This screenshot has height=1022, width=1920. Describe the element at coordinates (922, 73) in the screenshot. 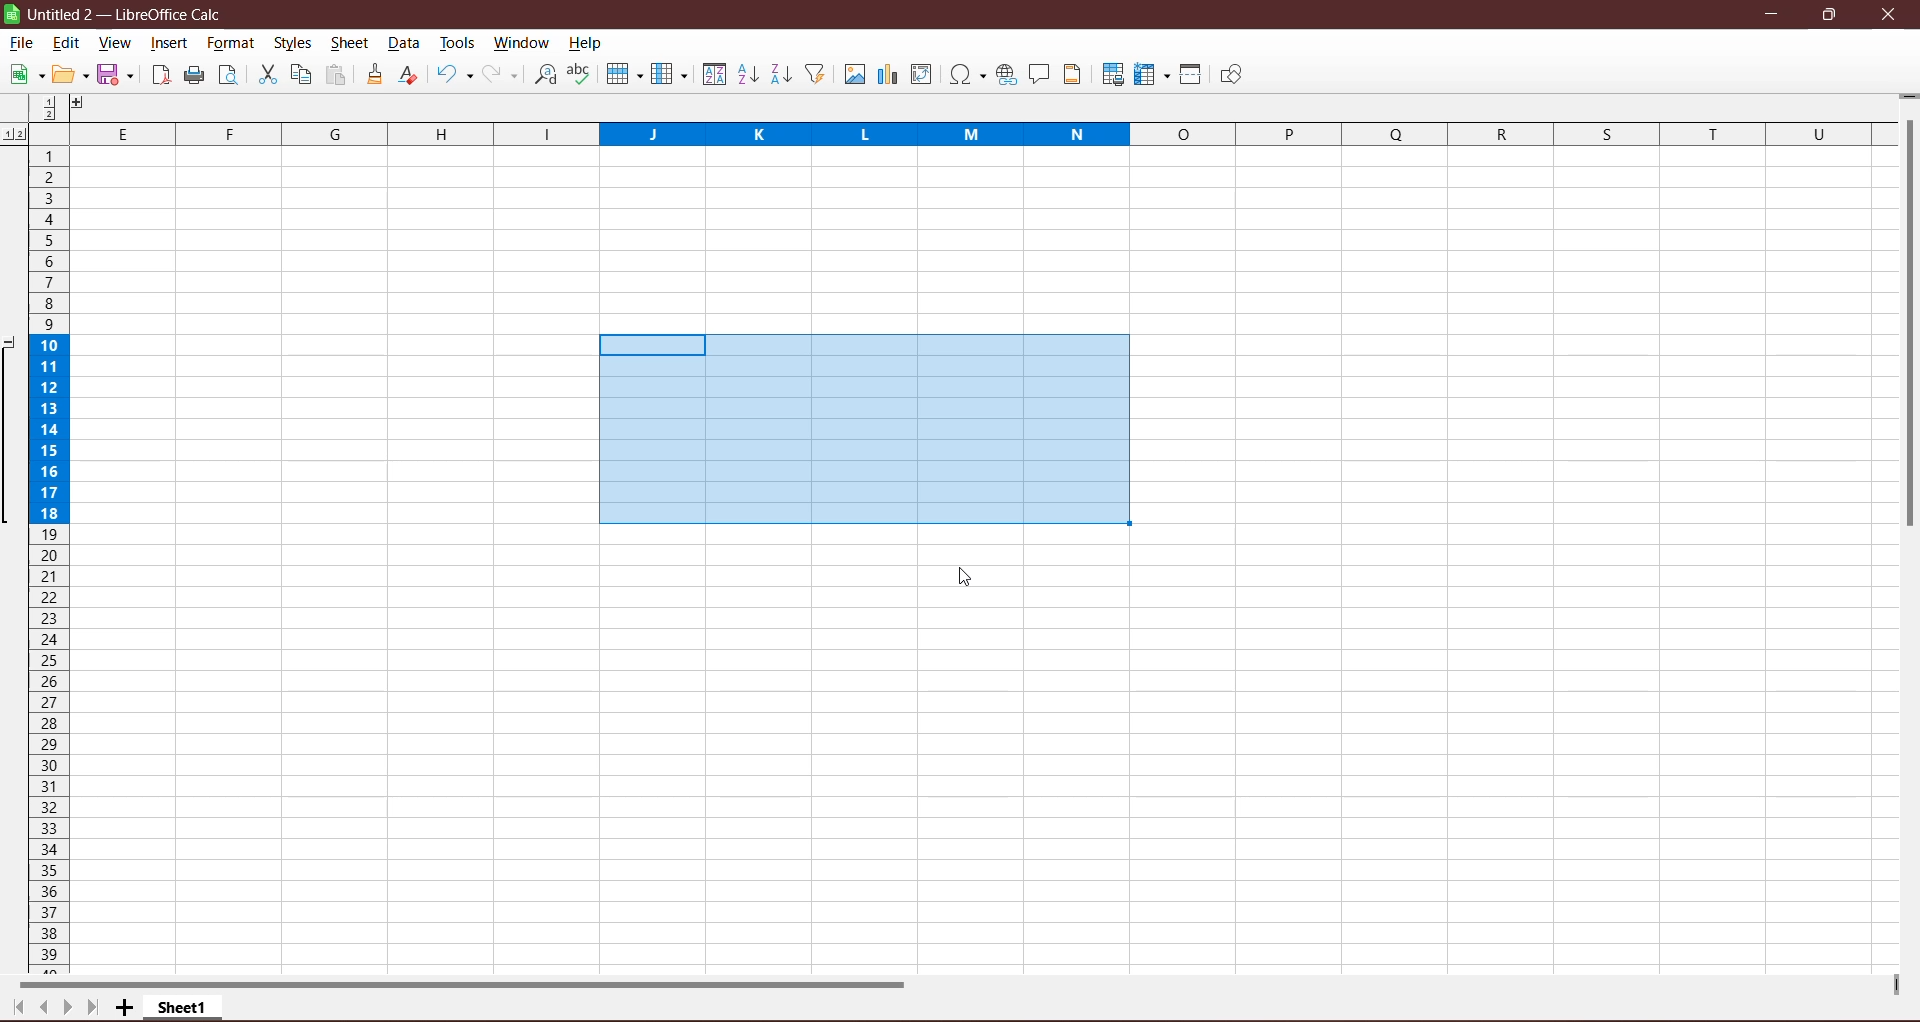

I see `Insert or Edit Pivot table` at that location.